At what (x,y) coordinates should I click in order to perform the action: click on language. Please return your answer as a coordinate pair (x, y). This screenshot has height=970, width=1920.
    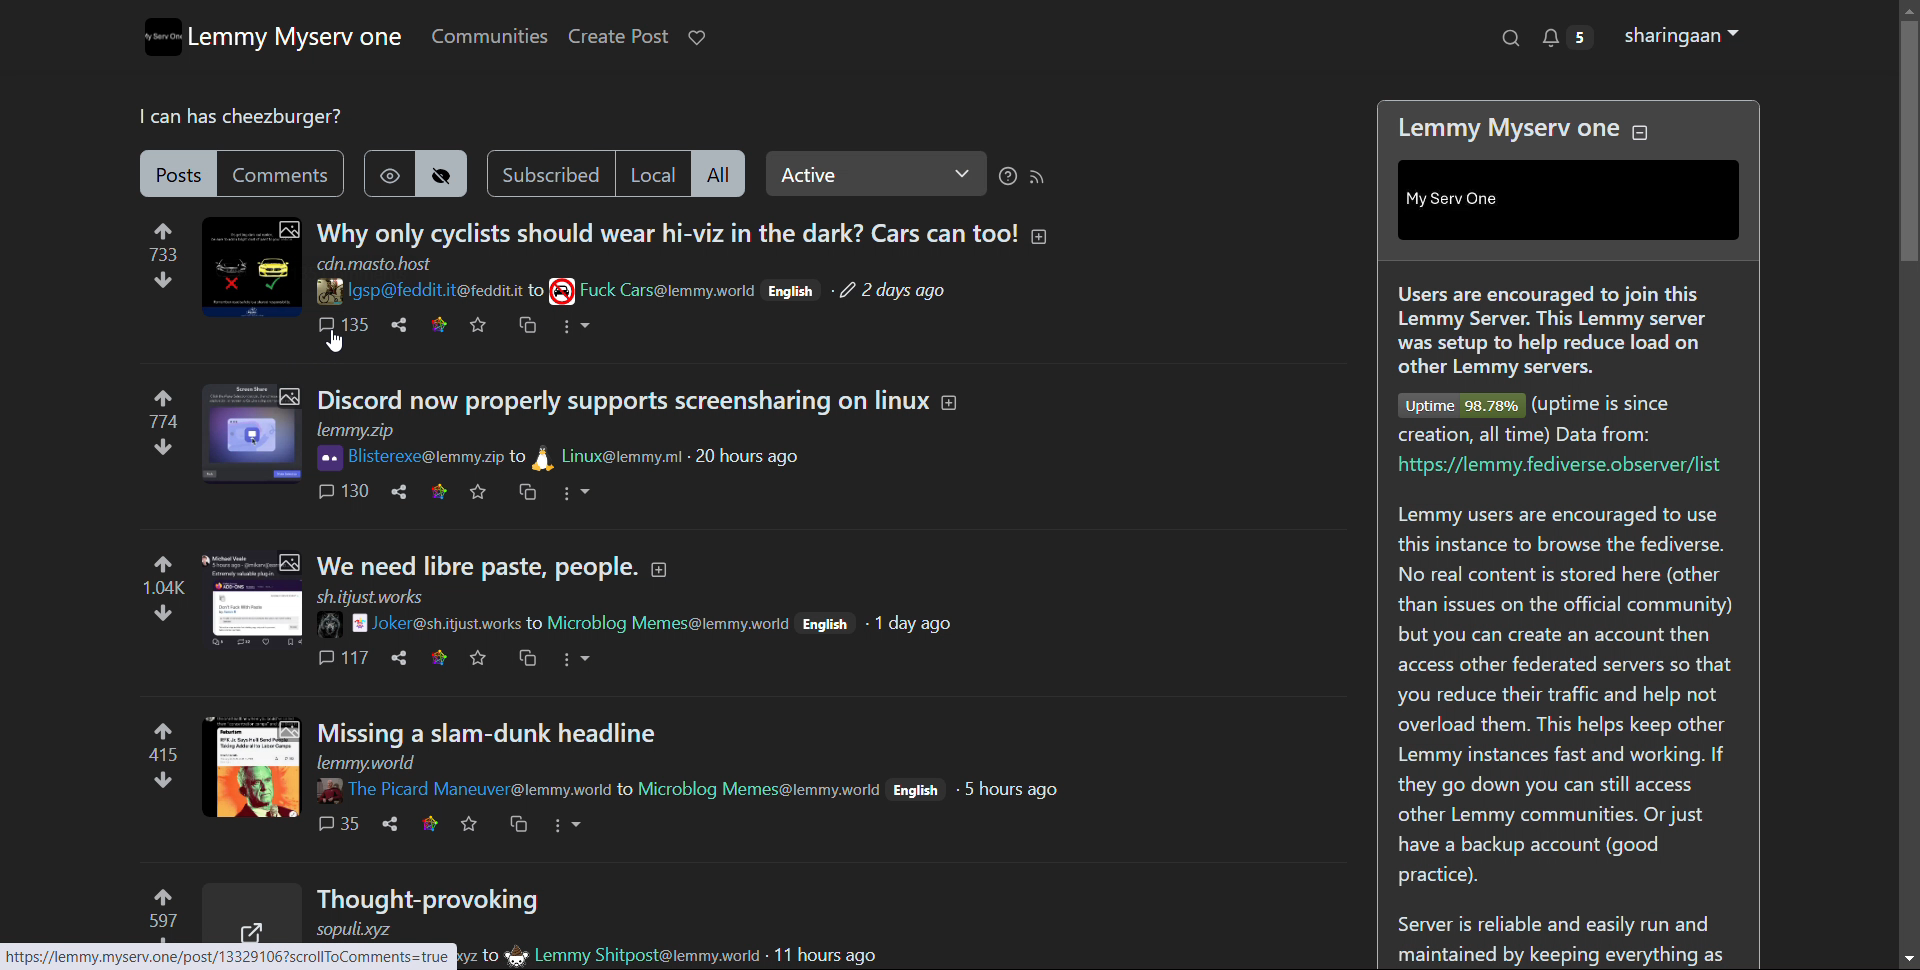
    Looking at the image, I should click on (794, 290).